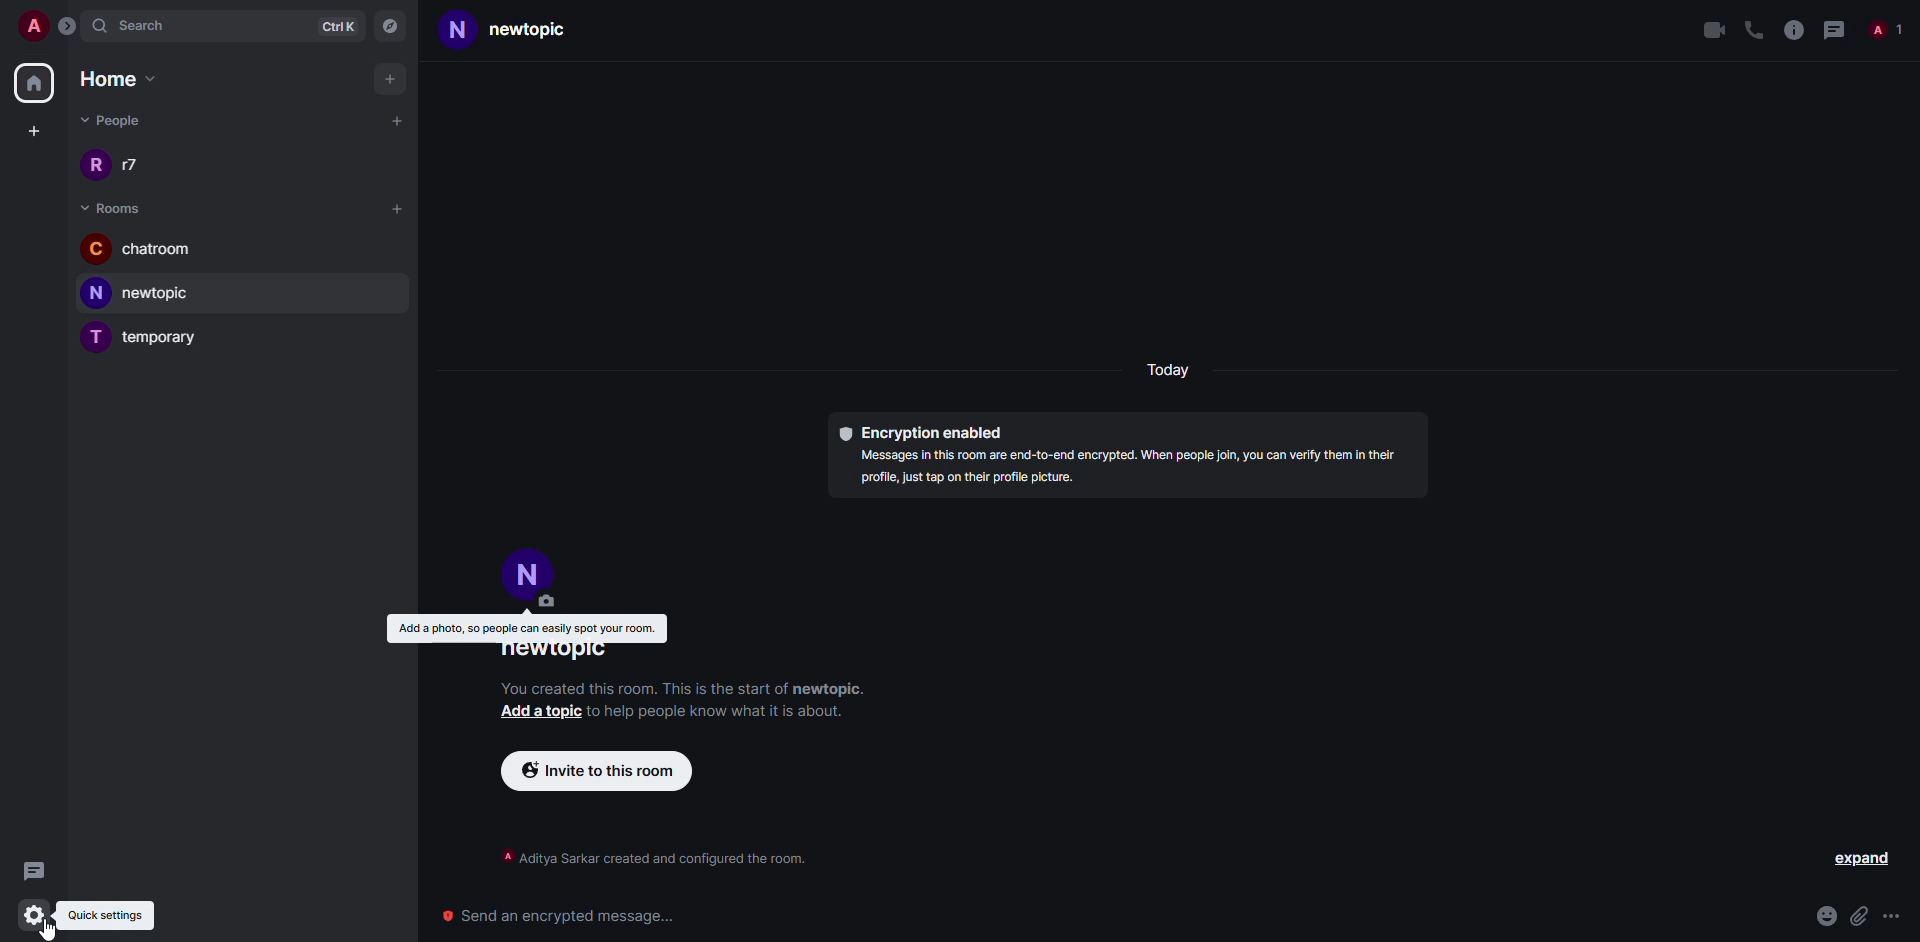 The image size is (1920, 942). What do you see at coordinates (106, 914) in the screenshot?
I see `quick settings` at bounding box center [106, 914].